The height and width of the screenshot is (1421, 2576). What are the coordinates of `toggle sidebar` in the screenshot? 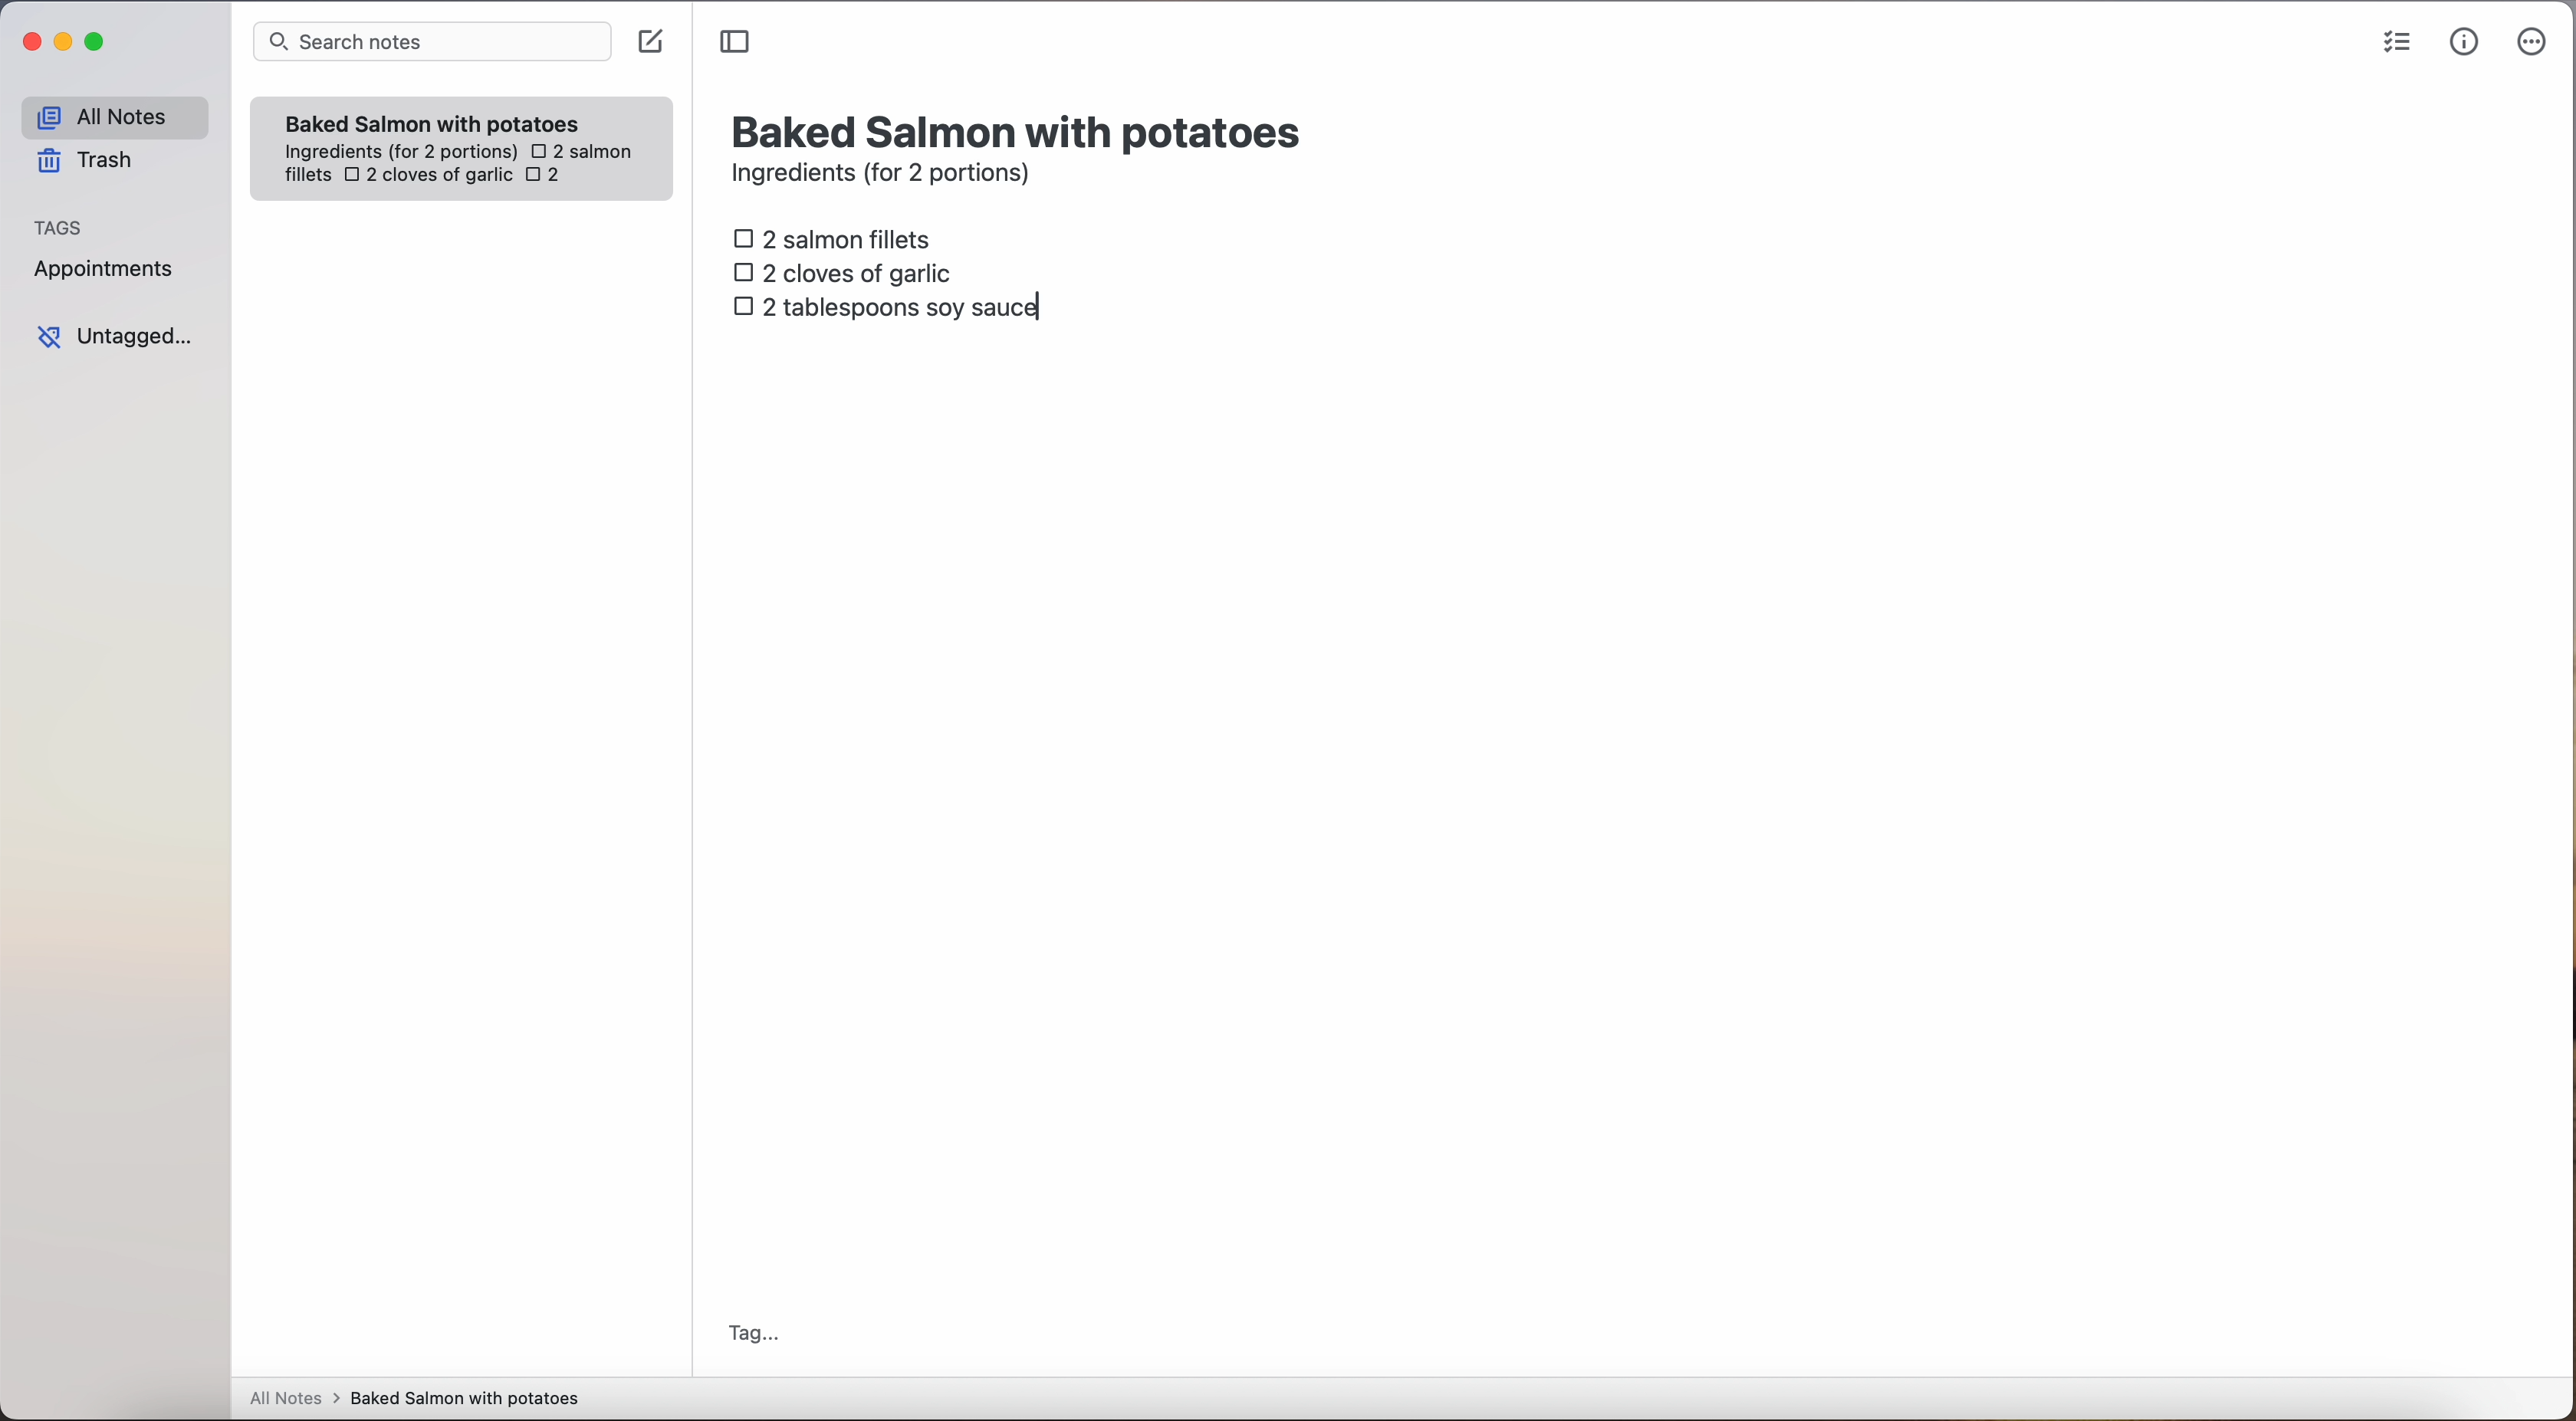 It's located at (737, 43).